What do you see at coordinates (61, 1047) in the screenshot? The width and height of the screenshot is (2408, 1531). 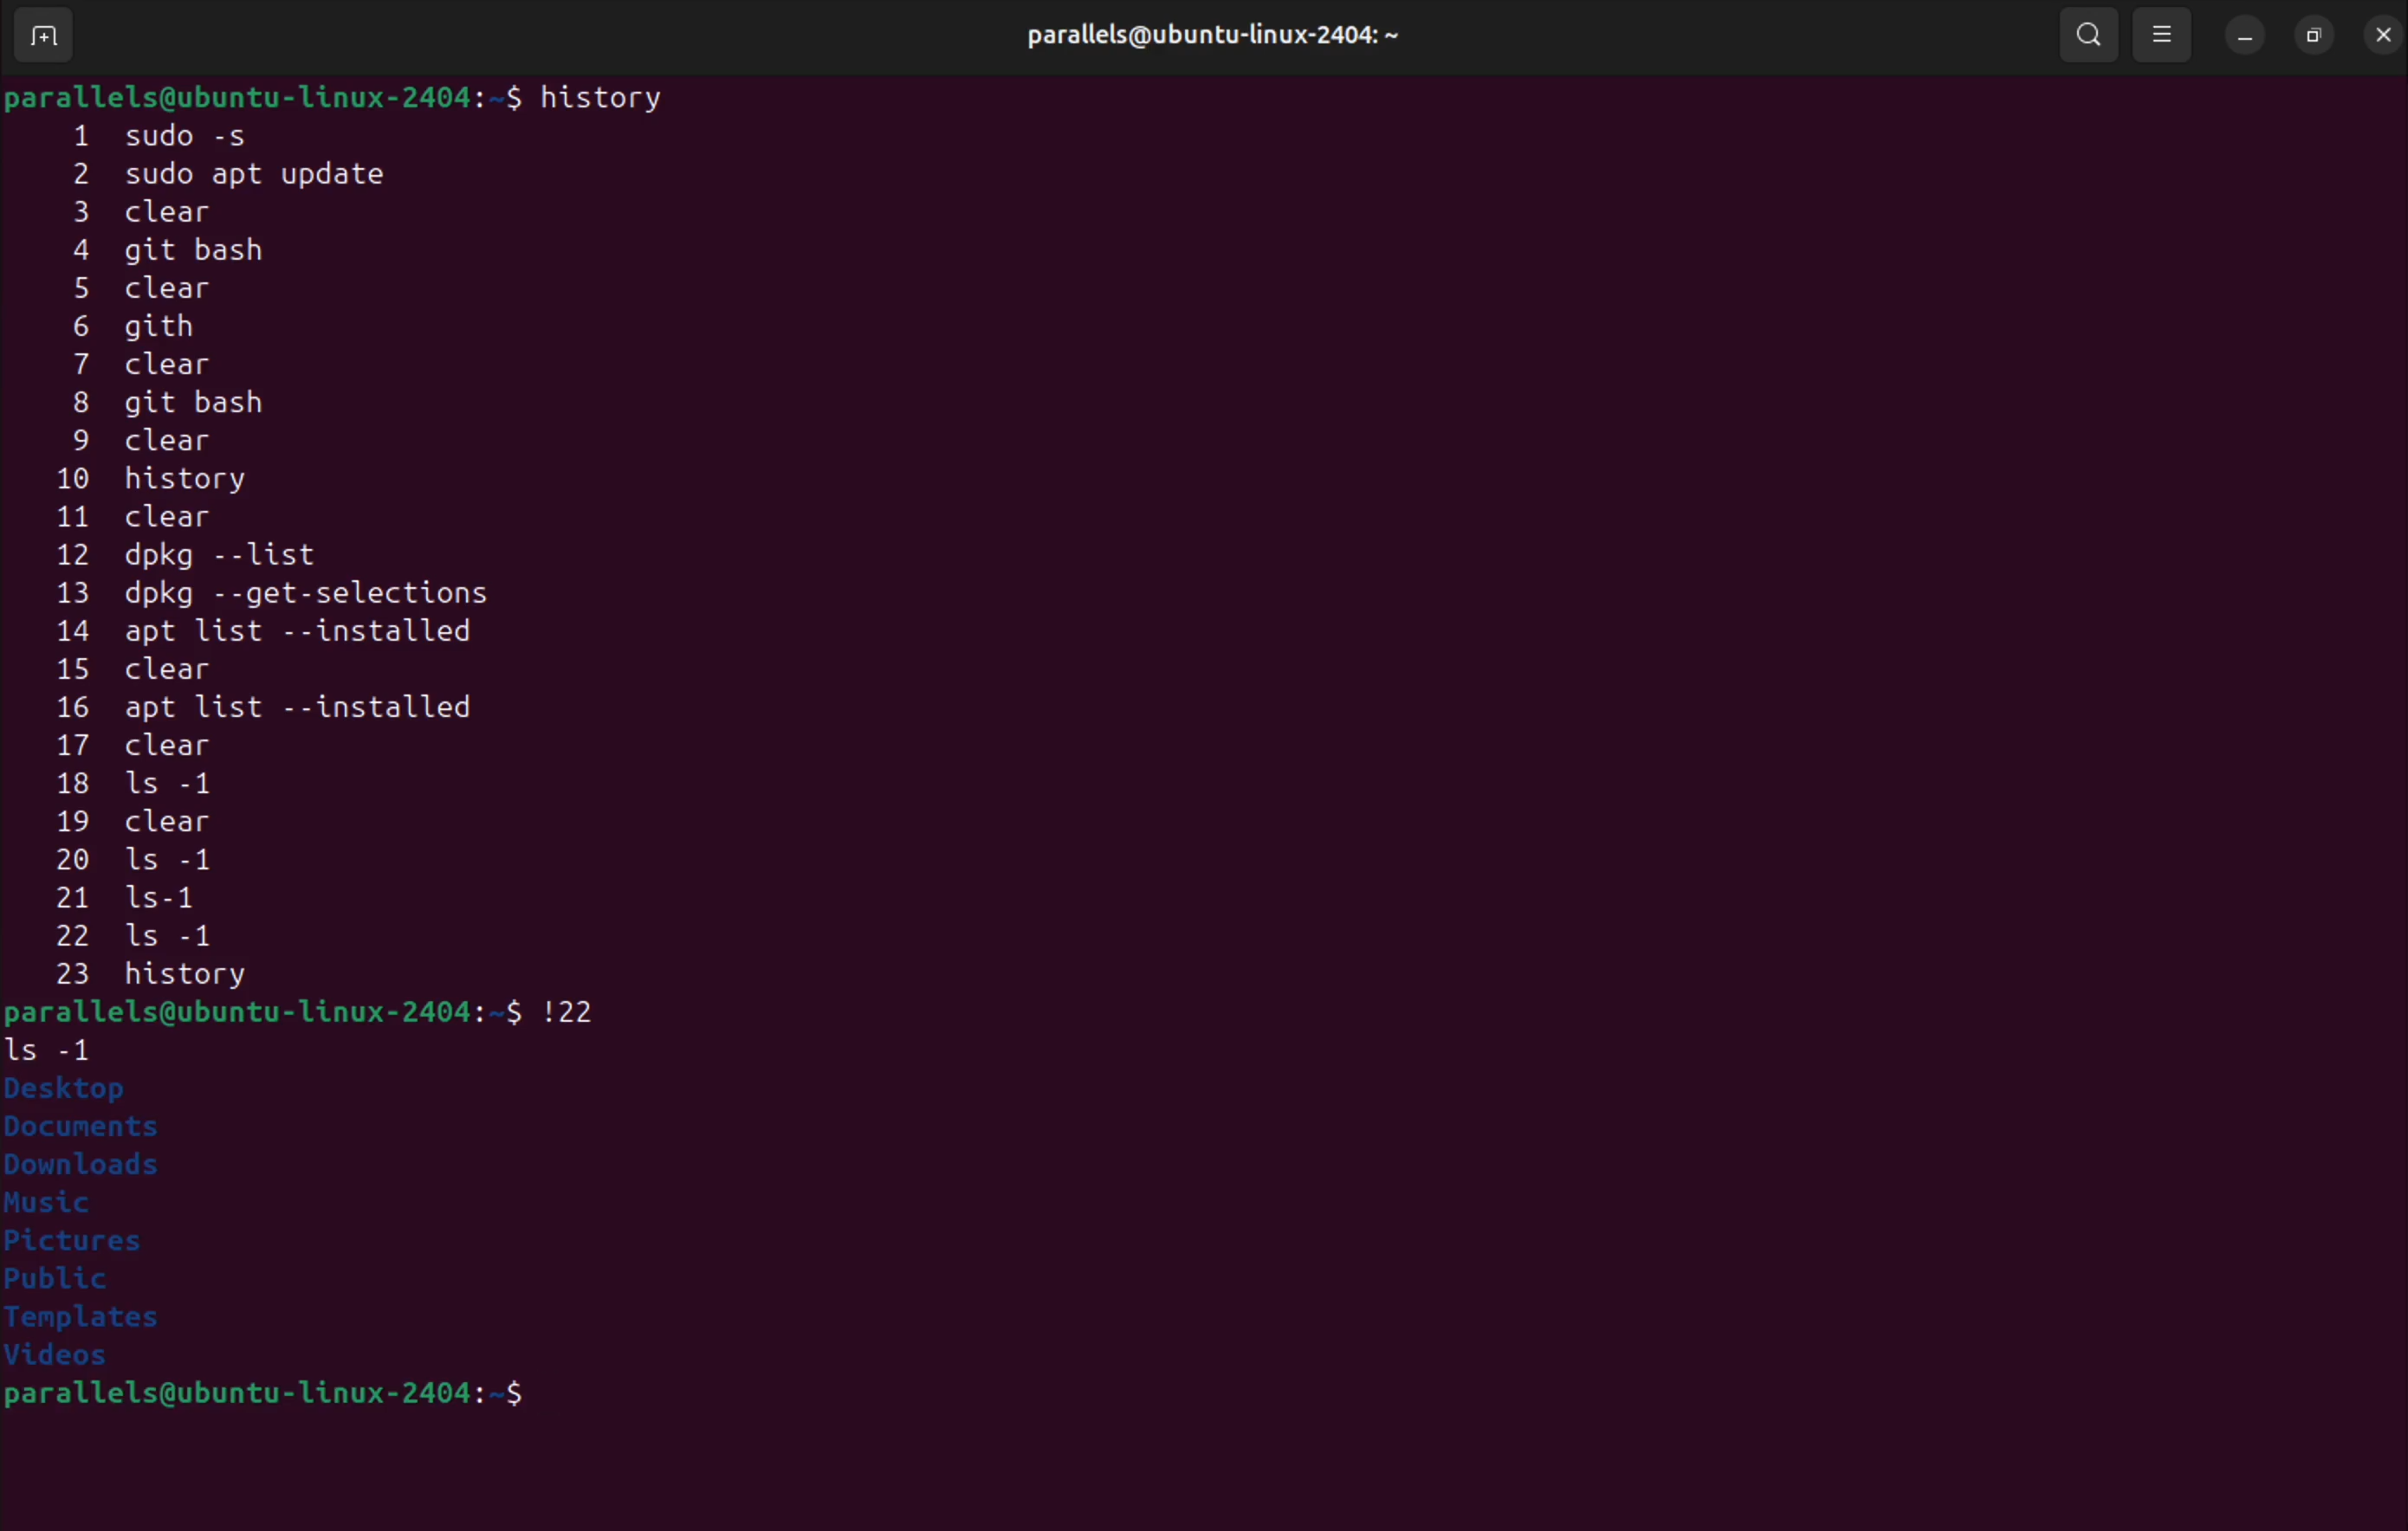 I see `ls -1` at bounding box center [61, 1047].